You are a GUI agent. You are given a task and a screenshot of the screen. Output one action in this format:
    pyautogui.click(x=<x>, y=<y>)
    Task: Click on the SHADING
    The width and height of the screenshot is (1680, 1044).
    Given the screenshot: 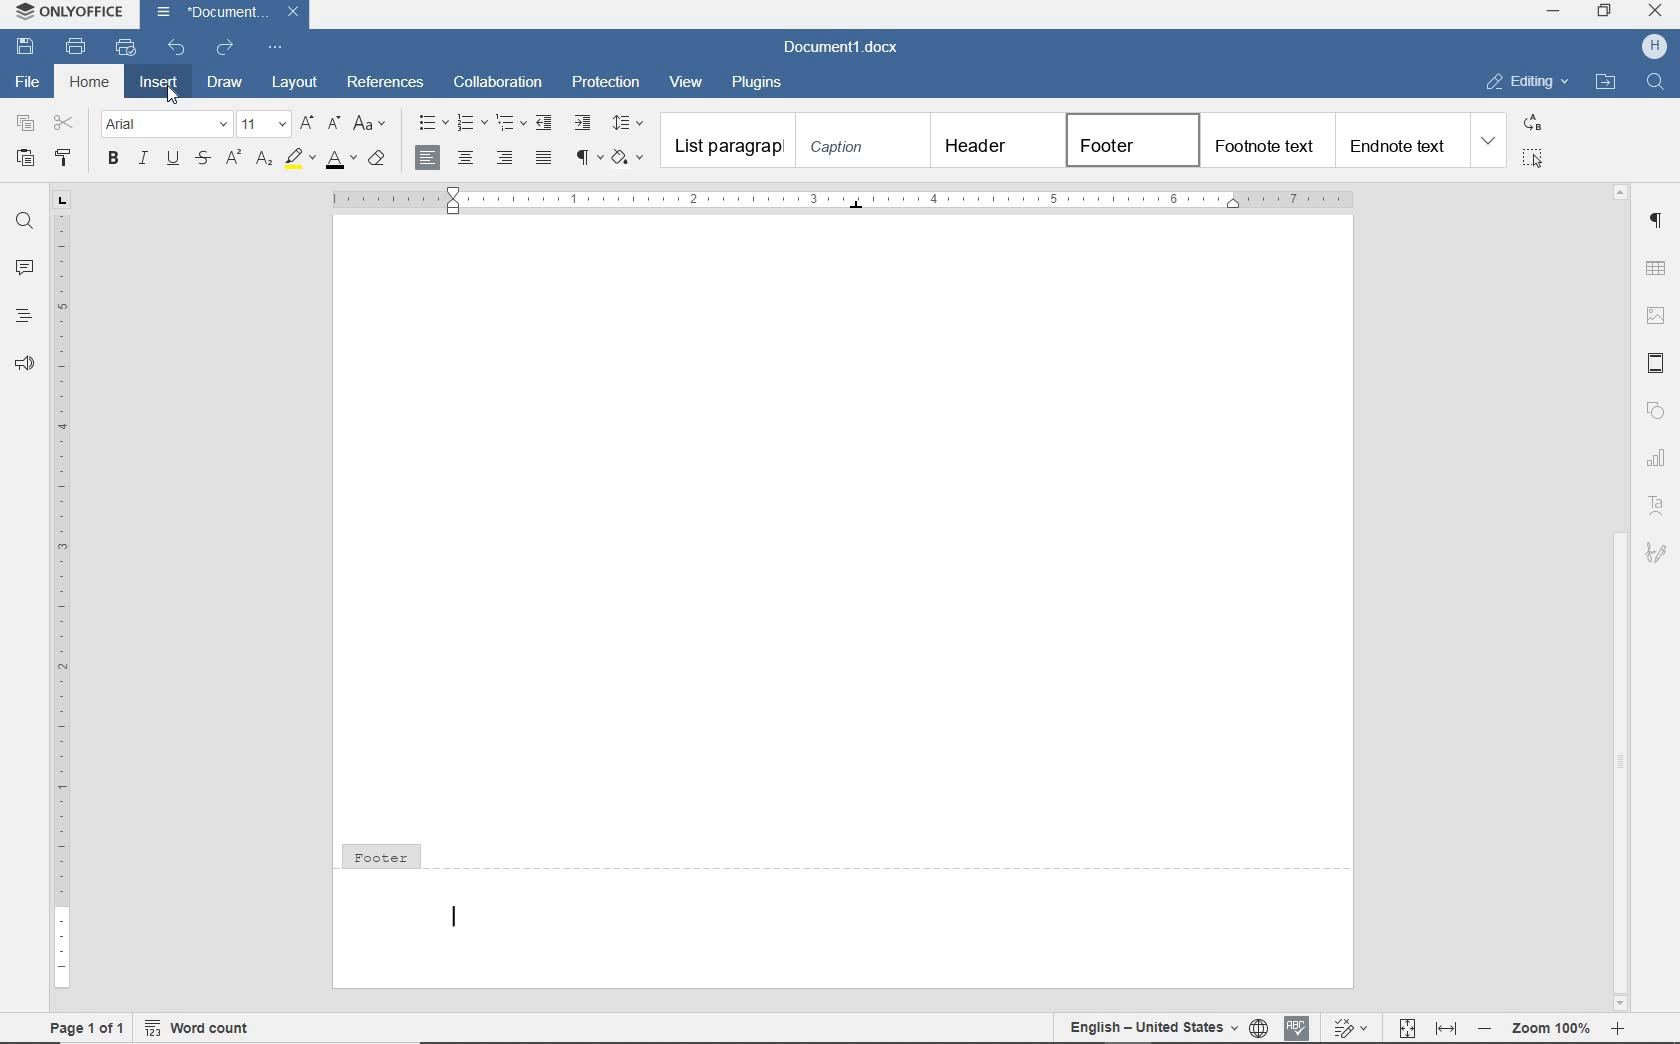 What is the action you would take?
    pyautogui.click(x=629, y=158)
    